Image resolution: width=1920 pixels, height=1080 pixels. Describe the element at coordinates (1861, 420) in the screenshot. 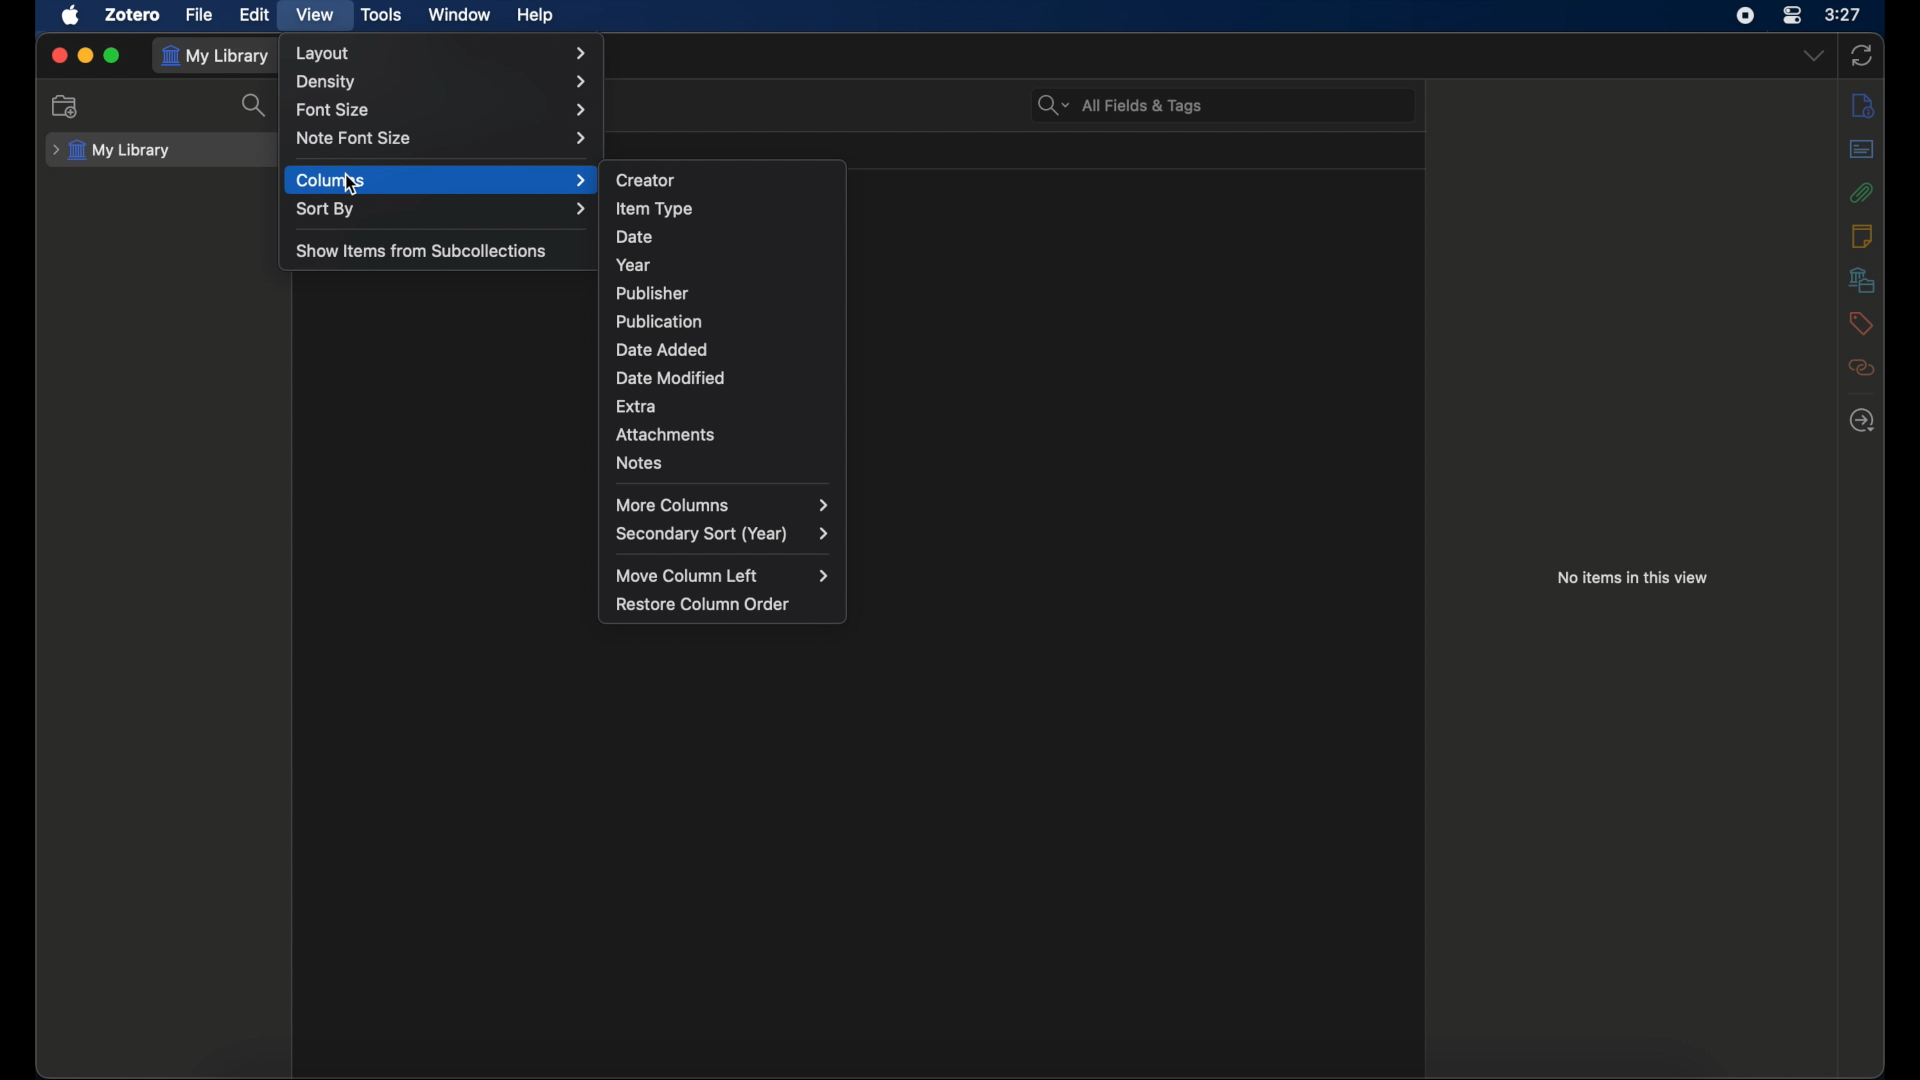

I see `locate` at that location.